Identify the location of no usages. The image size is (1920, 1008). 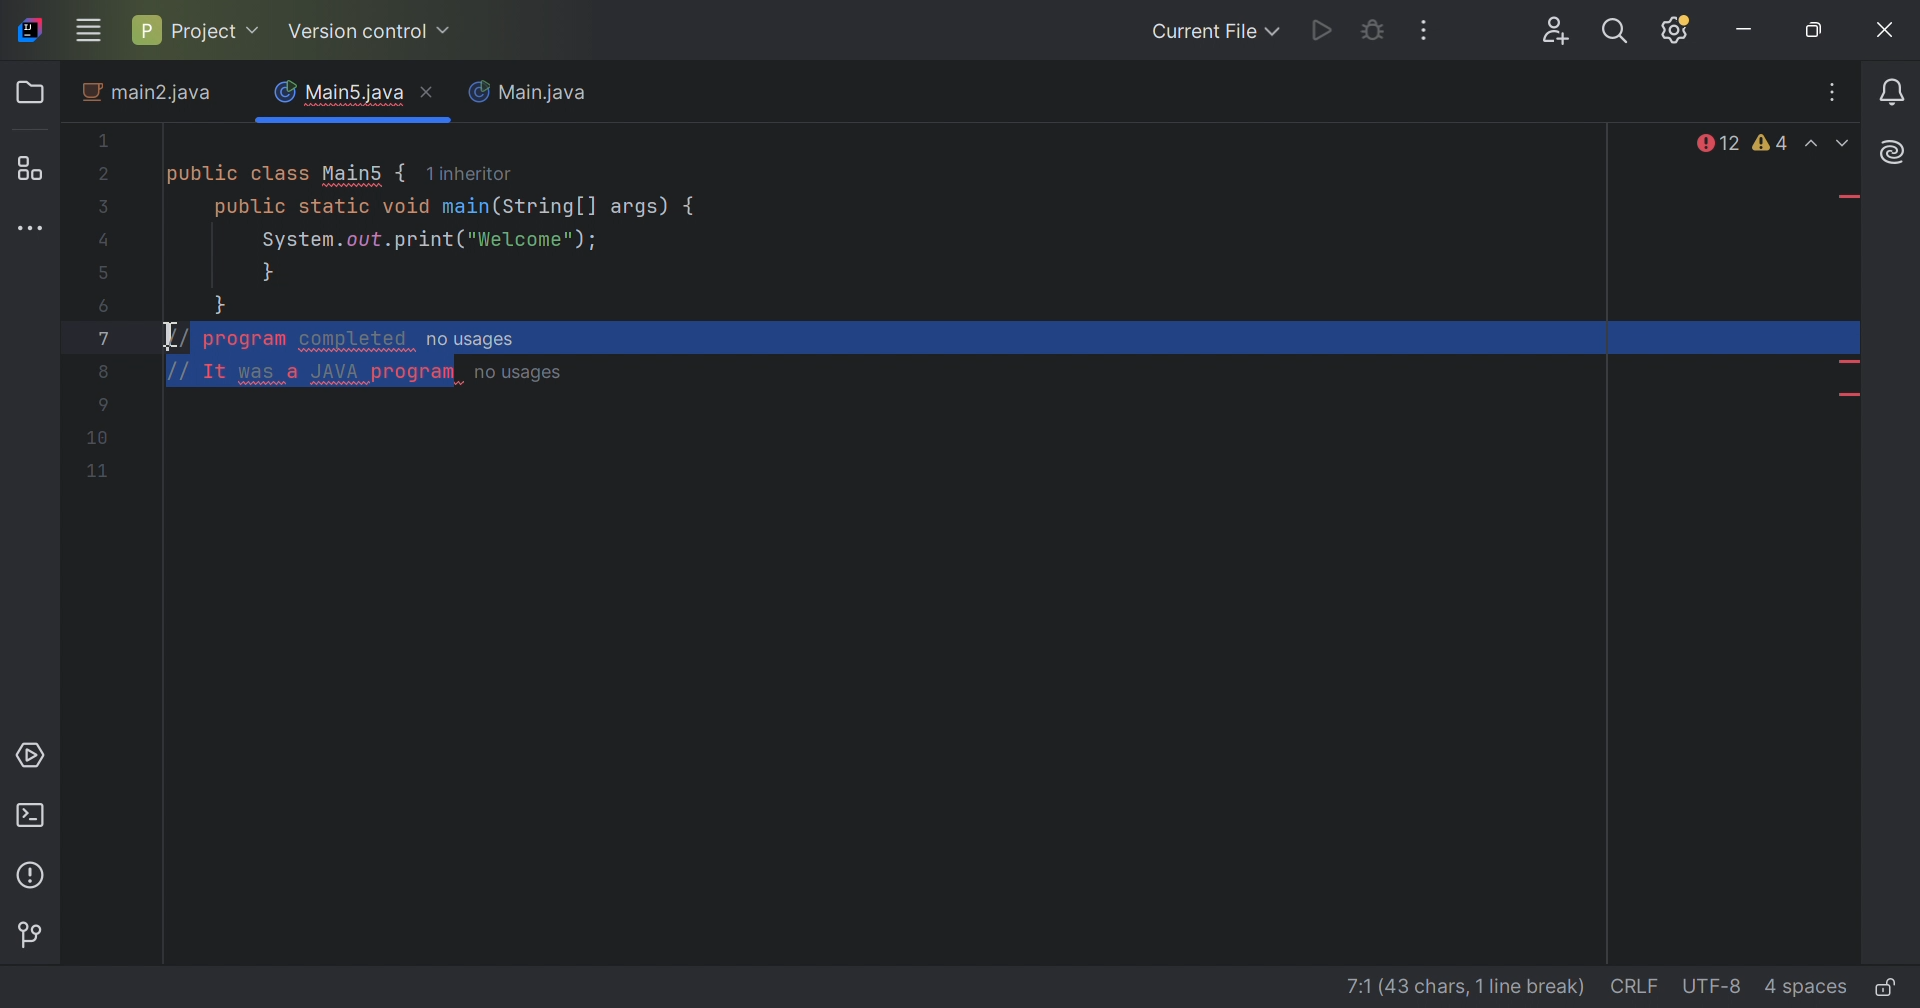
(520, 374).